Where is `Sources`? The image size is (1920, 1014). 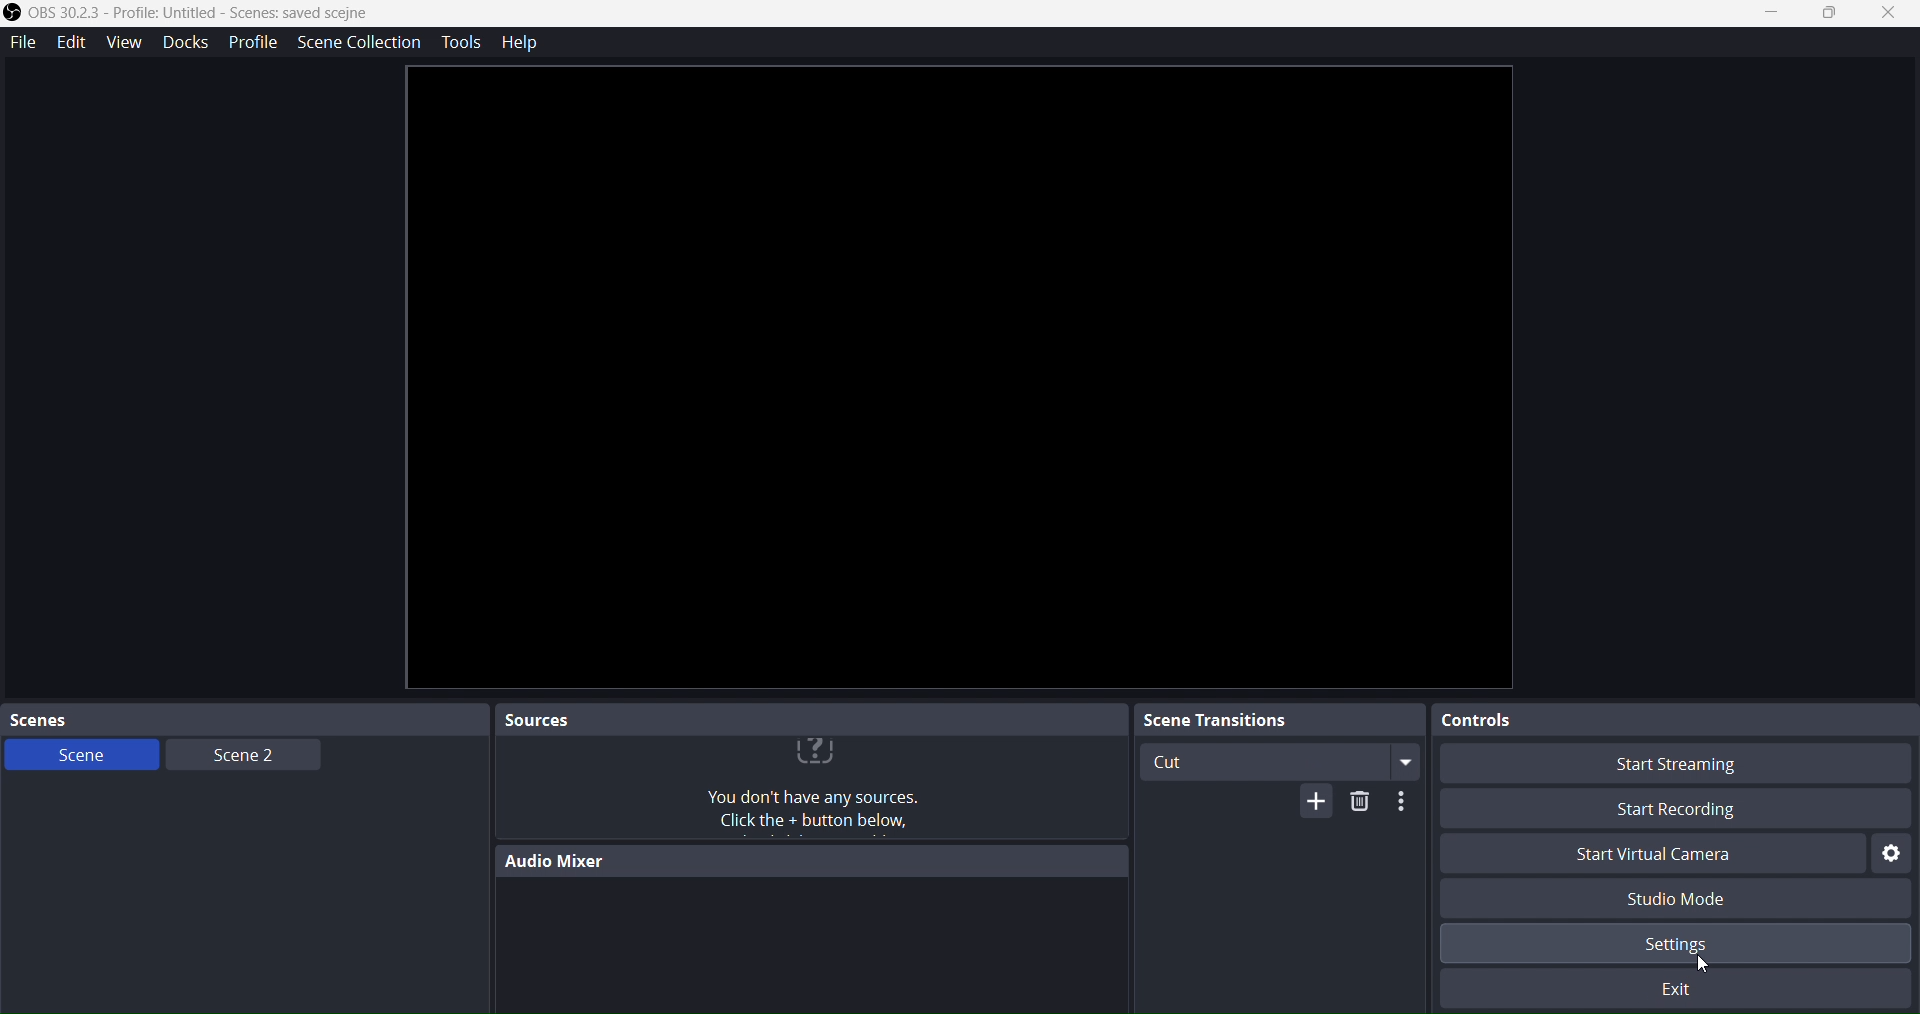 Sources is located at coordinates (805, 718).